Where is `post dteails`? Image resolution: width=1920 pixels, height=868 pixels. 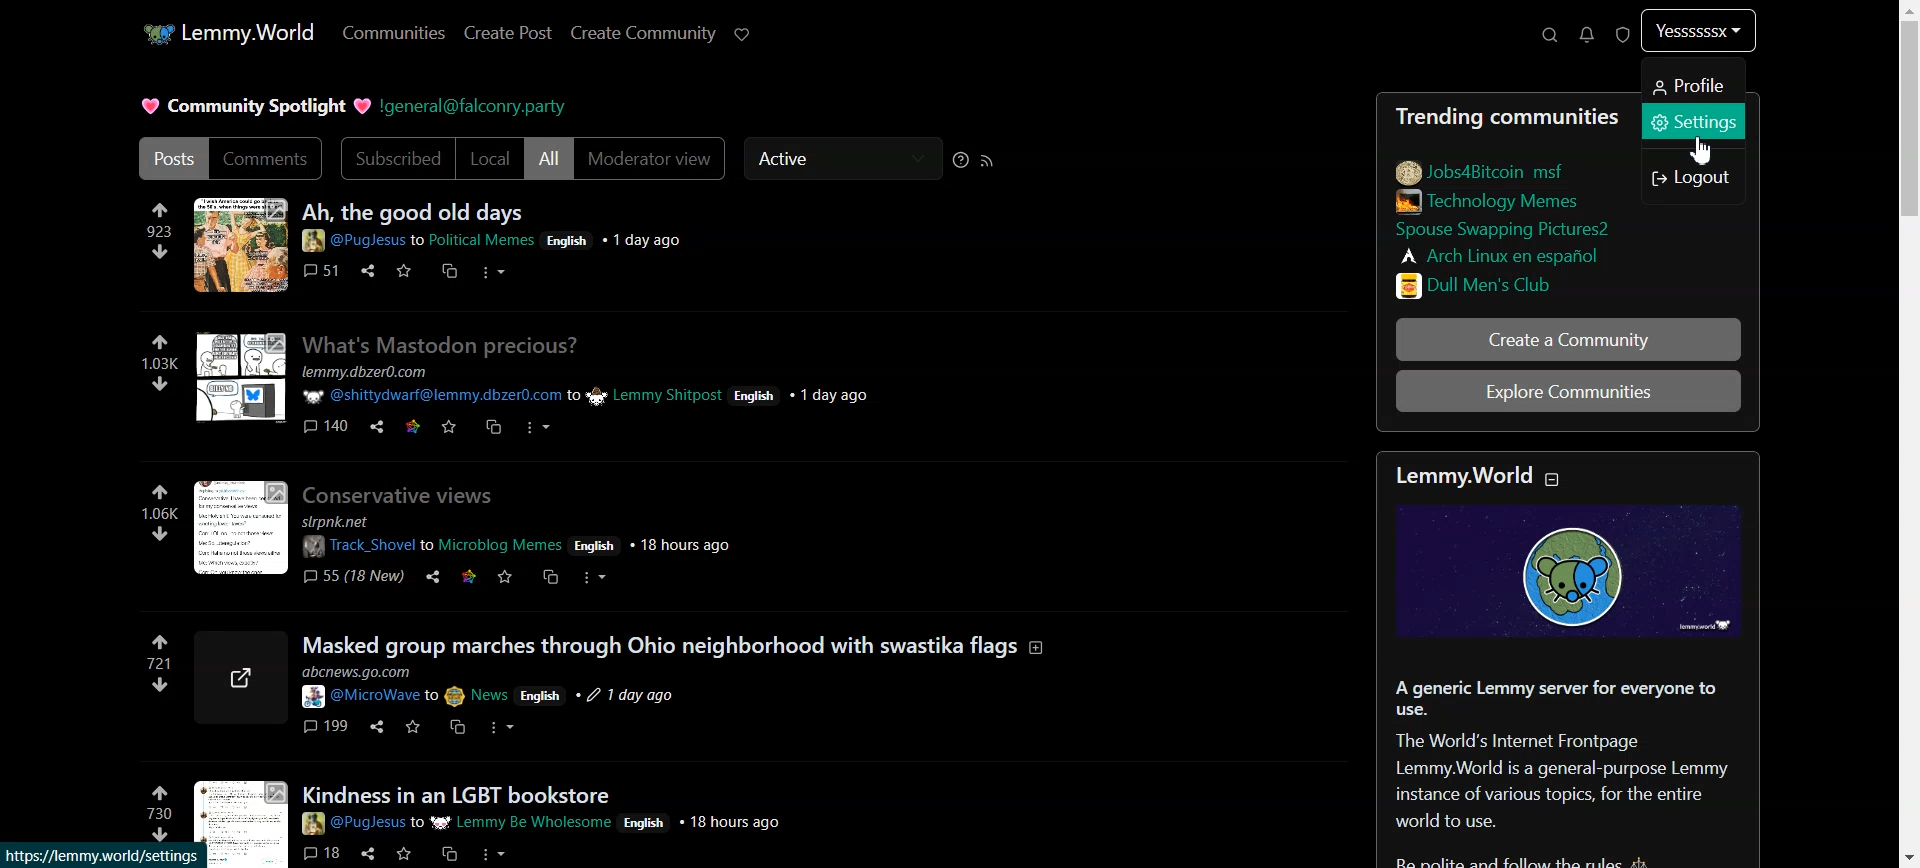 post dteails is located at coordinates (511, 686).